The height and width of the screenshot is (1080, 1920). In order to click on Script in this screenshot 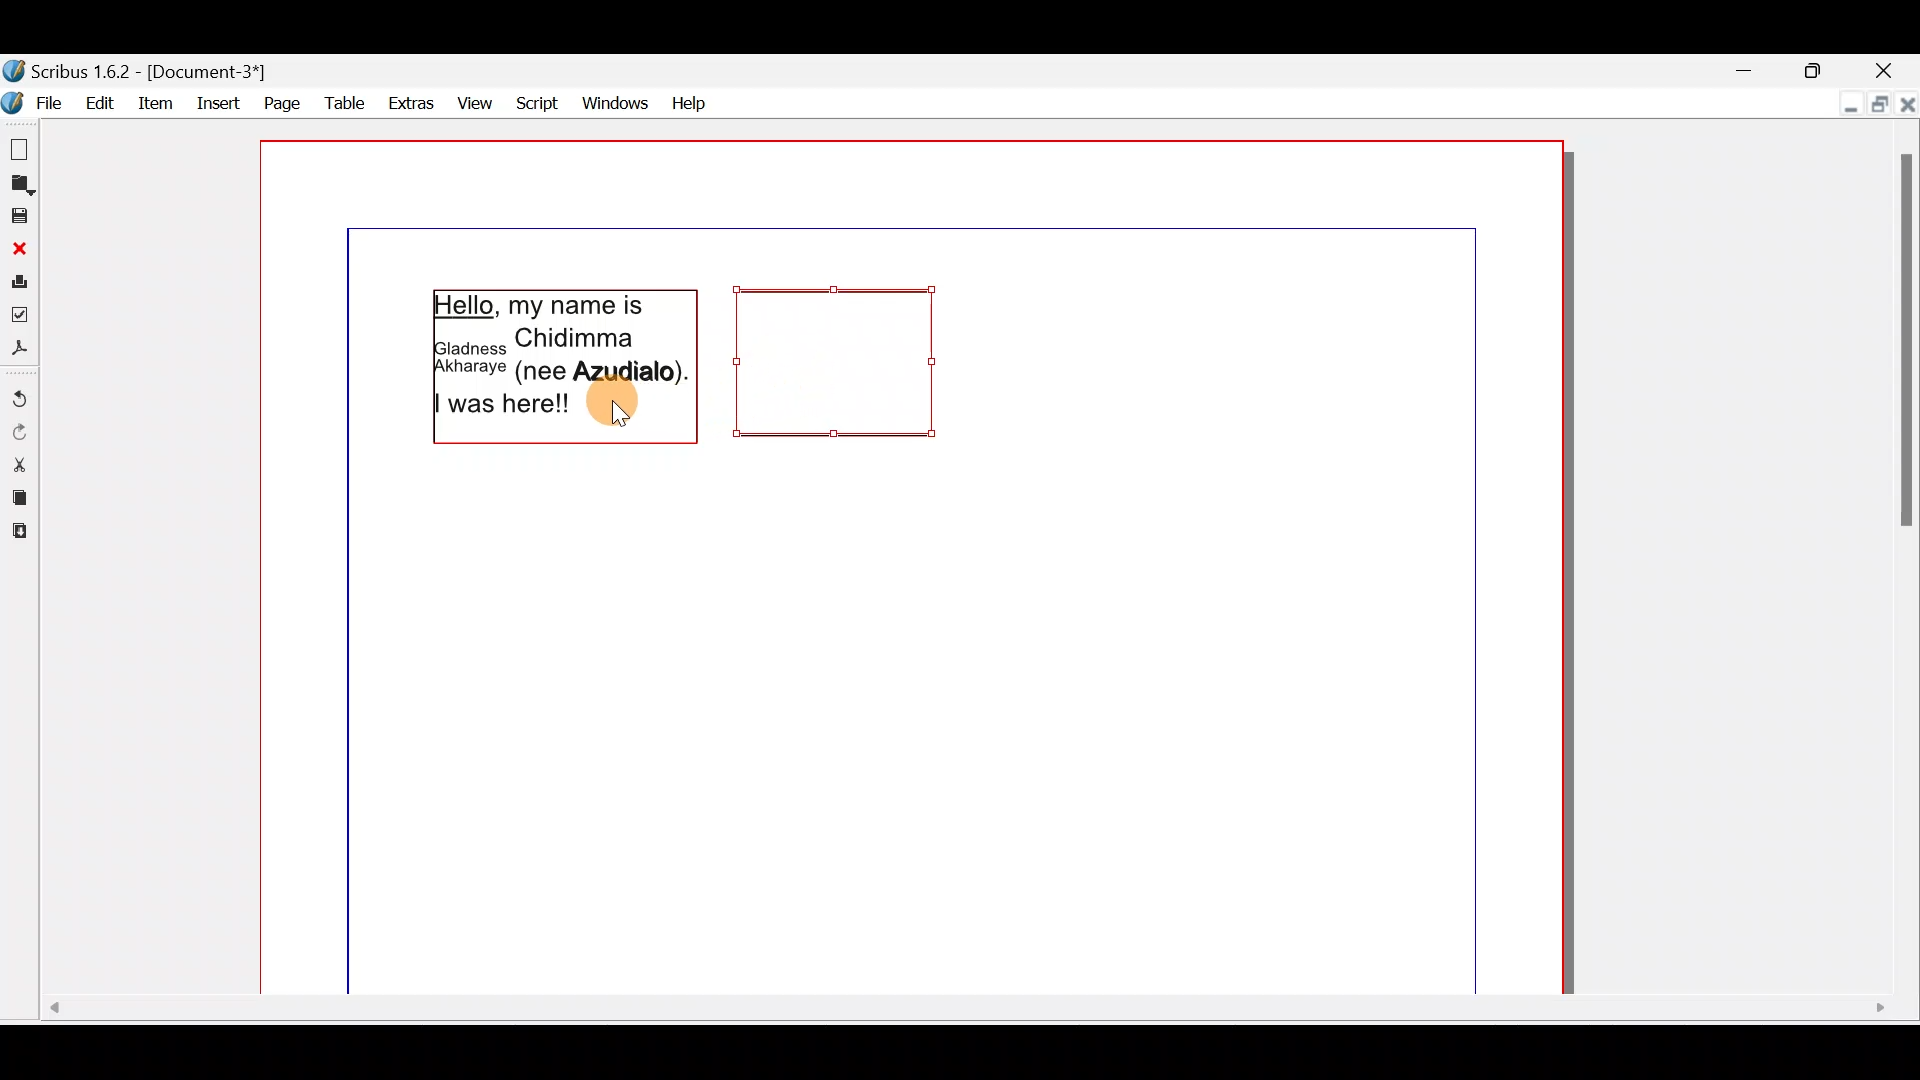, I will do `click(538, 100)`.